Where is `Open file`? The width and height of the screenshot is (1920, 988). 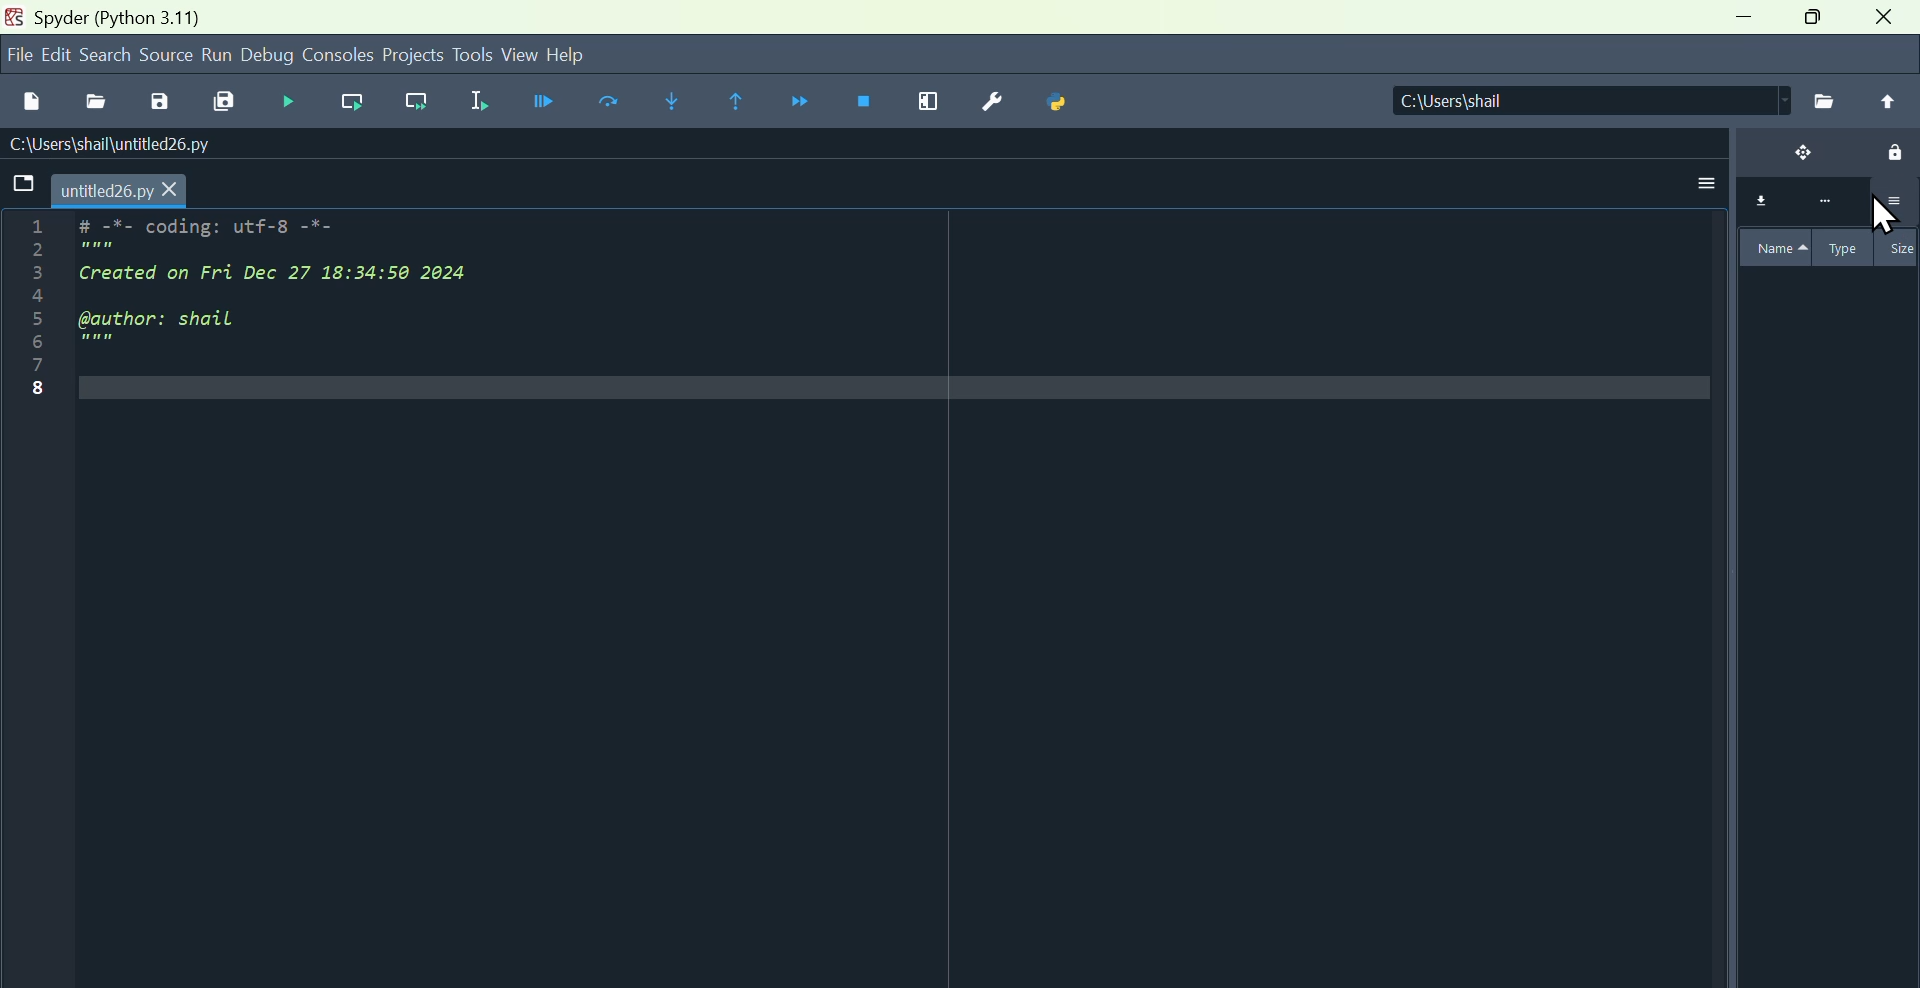
Open file is located at coordinates (93, 98).